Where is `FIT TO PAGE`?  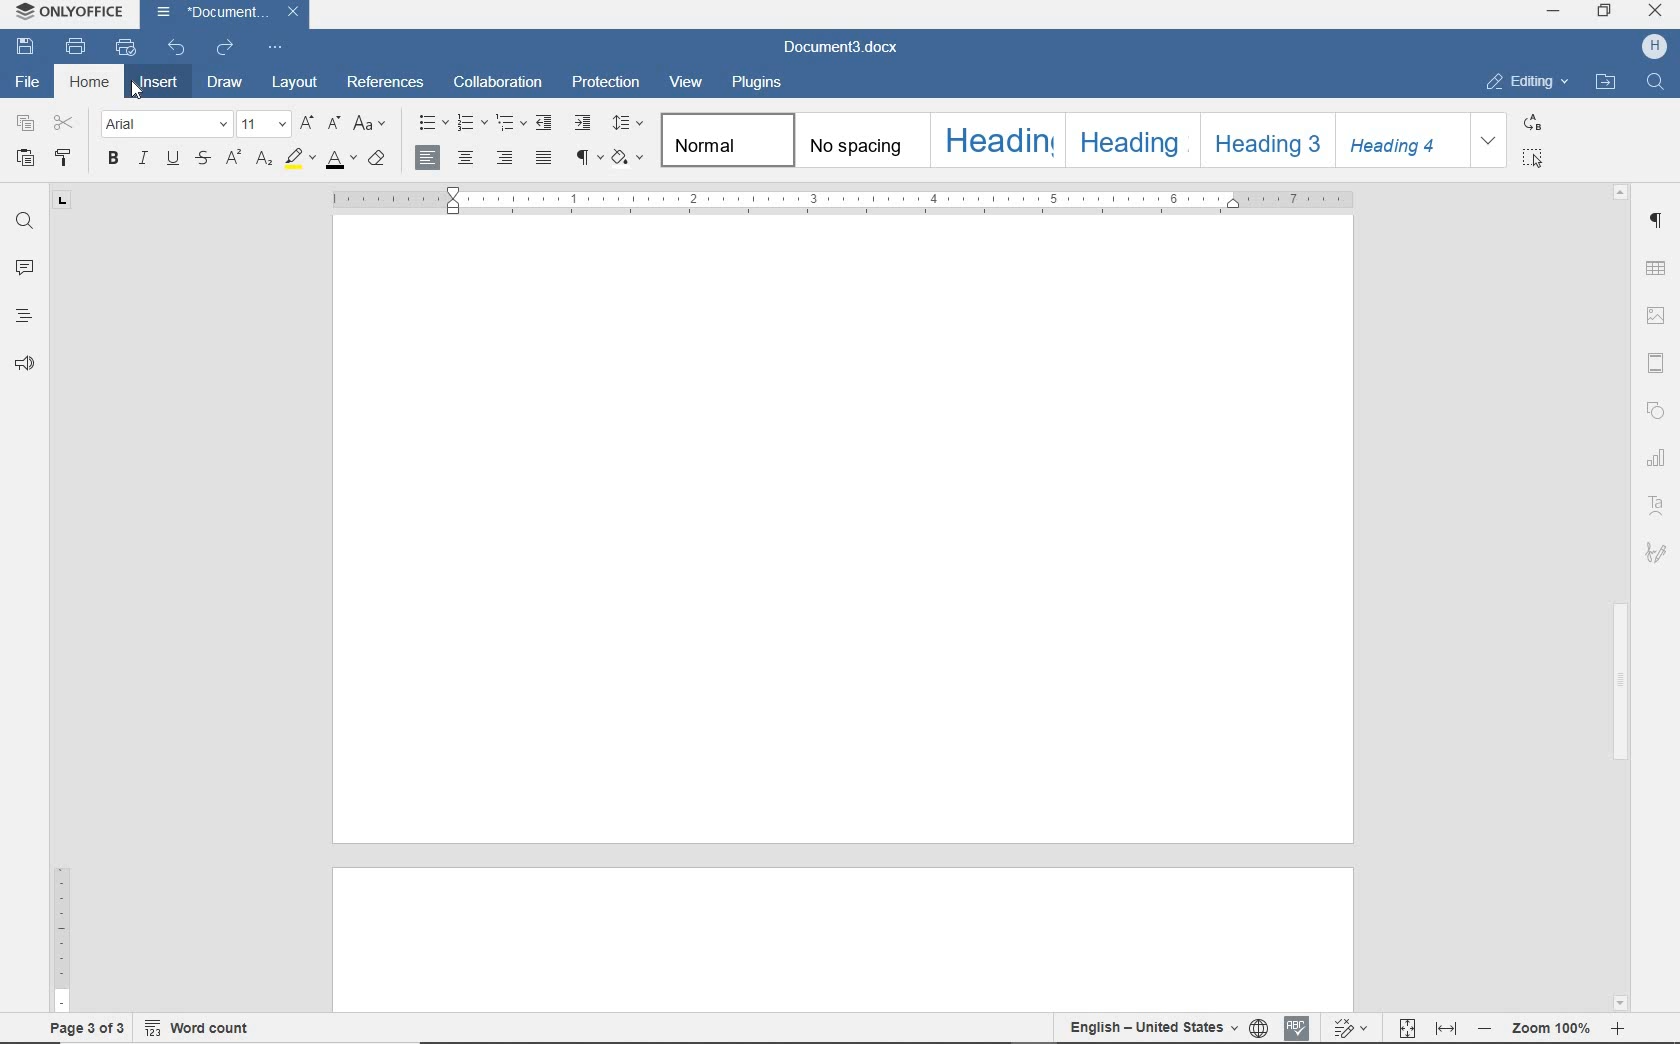
FIT TO PAGE is located at coordinates (1406, 1027).